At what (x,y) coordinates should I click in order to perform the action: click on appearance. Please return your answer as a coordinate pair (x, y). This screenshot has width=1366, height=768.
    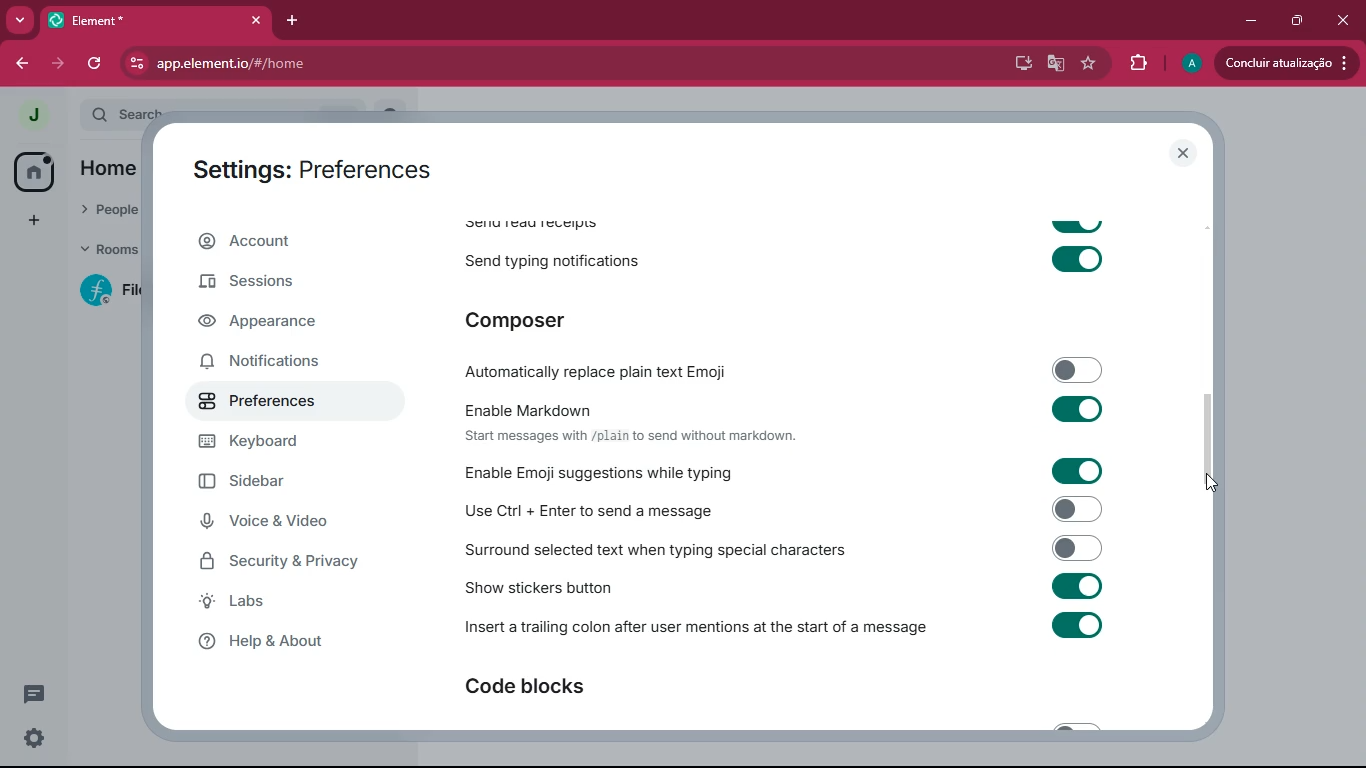
    Looking at the image, I should click on (274, 323).